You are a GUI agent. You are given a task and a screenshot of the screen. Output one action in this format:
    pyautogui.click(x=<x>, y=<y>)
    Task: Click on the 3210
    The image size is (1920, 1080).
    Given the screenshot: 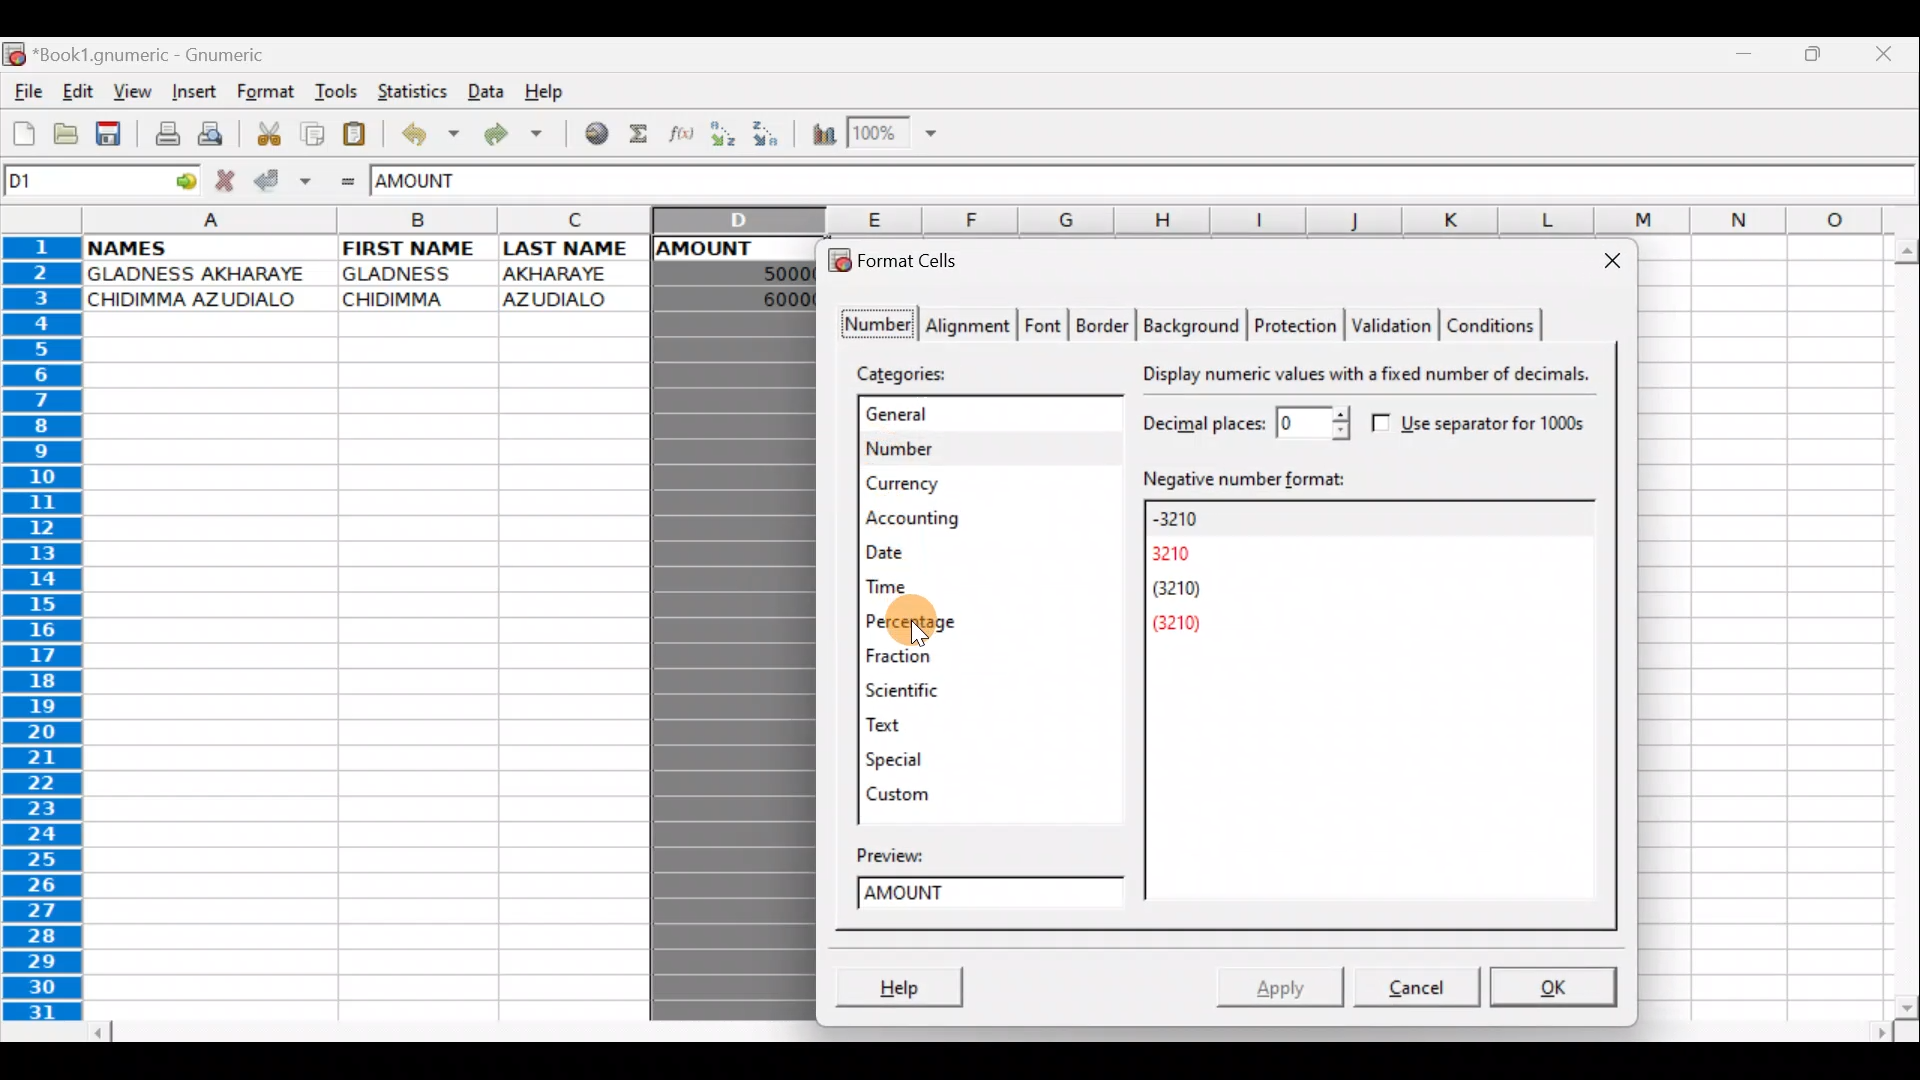 What is the action you would take?
    pyautogui.click(x=1186, y=554)
    